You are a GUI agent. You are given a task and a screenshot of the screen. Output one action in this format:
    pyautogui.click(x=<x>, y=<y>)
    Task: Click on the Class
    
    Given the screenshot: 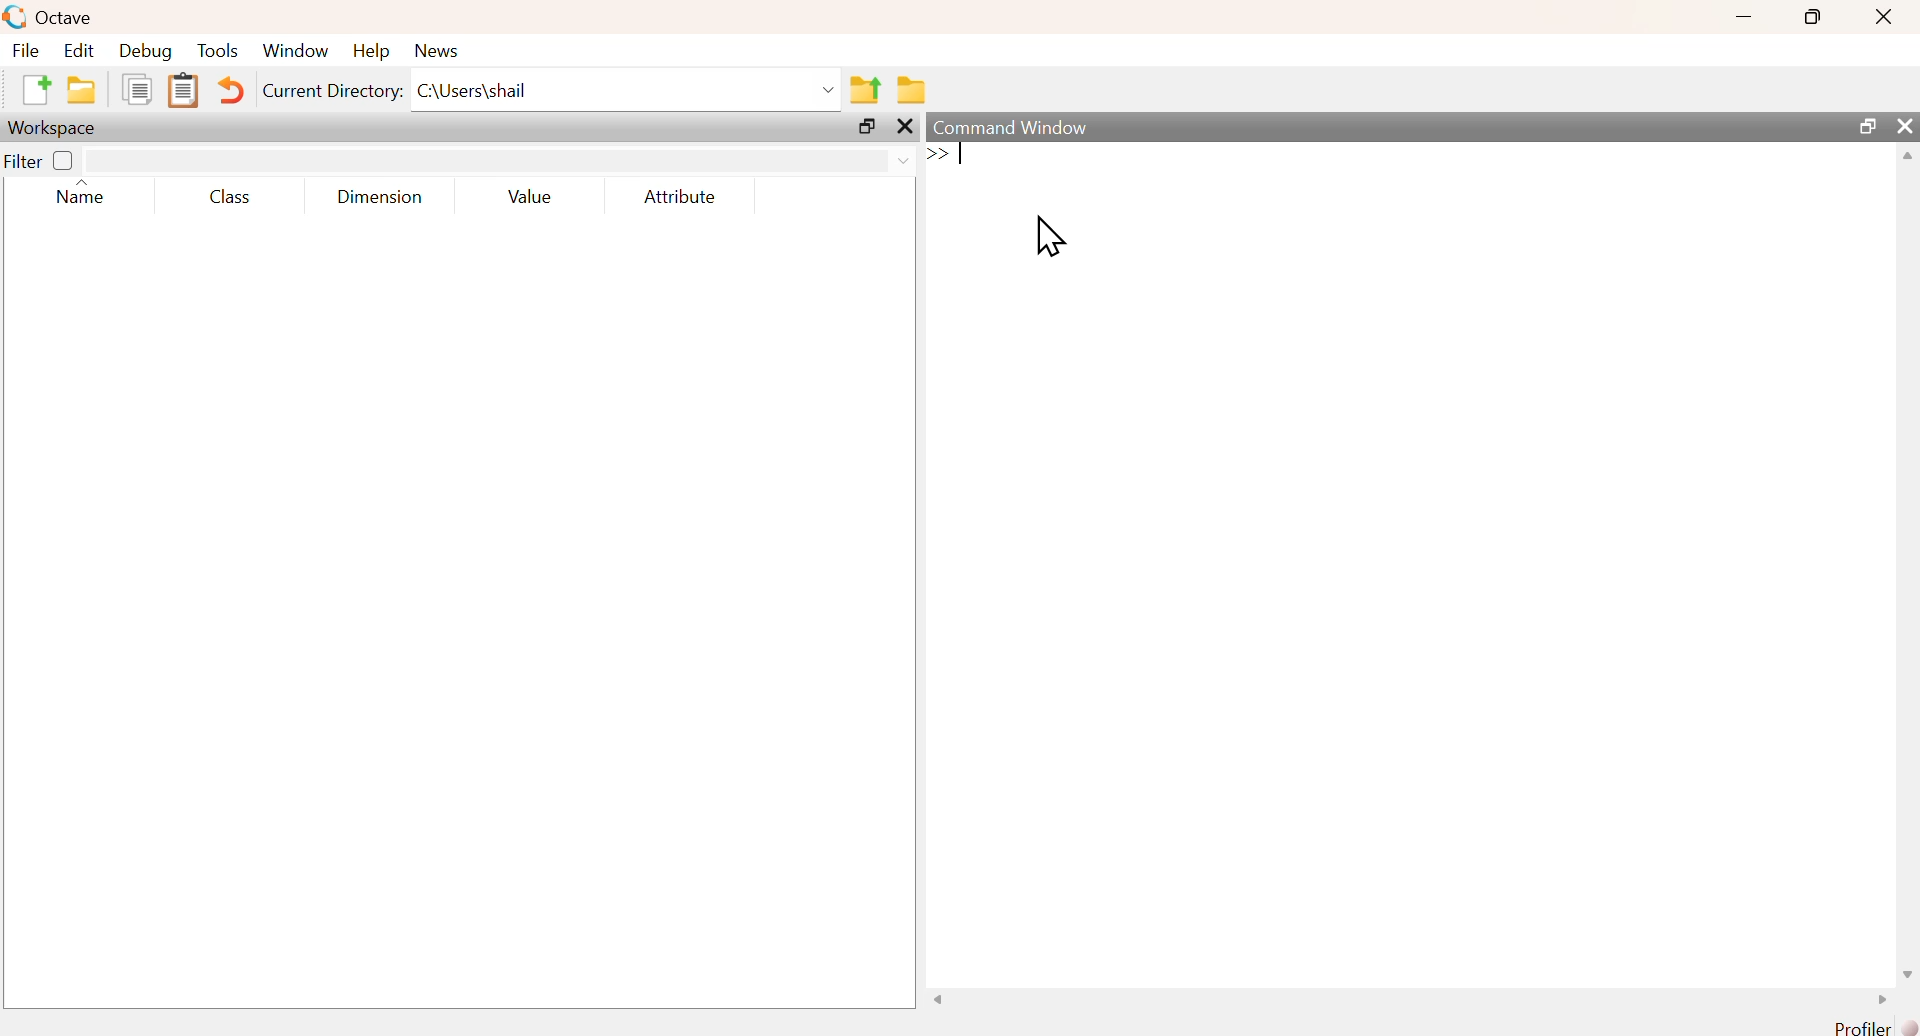 What is the action you would take?
    pyautogui.click(x=231, y=197)
    